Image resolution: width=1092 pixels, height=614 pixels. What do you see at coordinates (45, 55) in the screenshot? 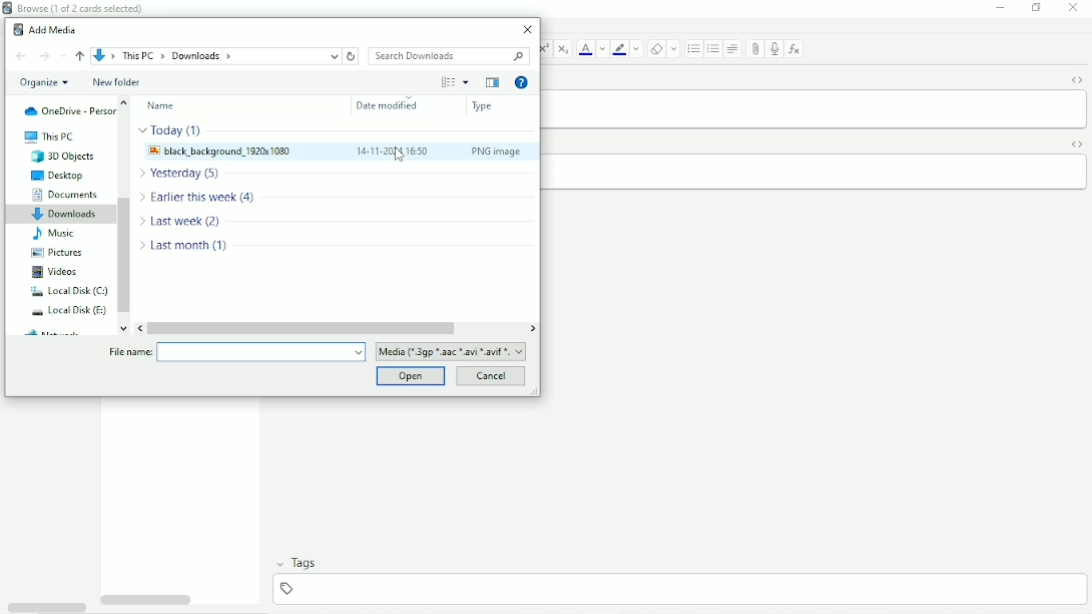
I see `Forward` at bounding box center [45, 55].